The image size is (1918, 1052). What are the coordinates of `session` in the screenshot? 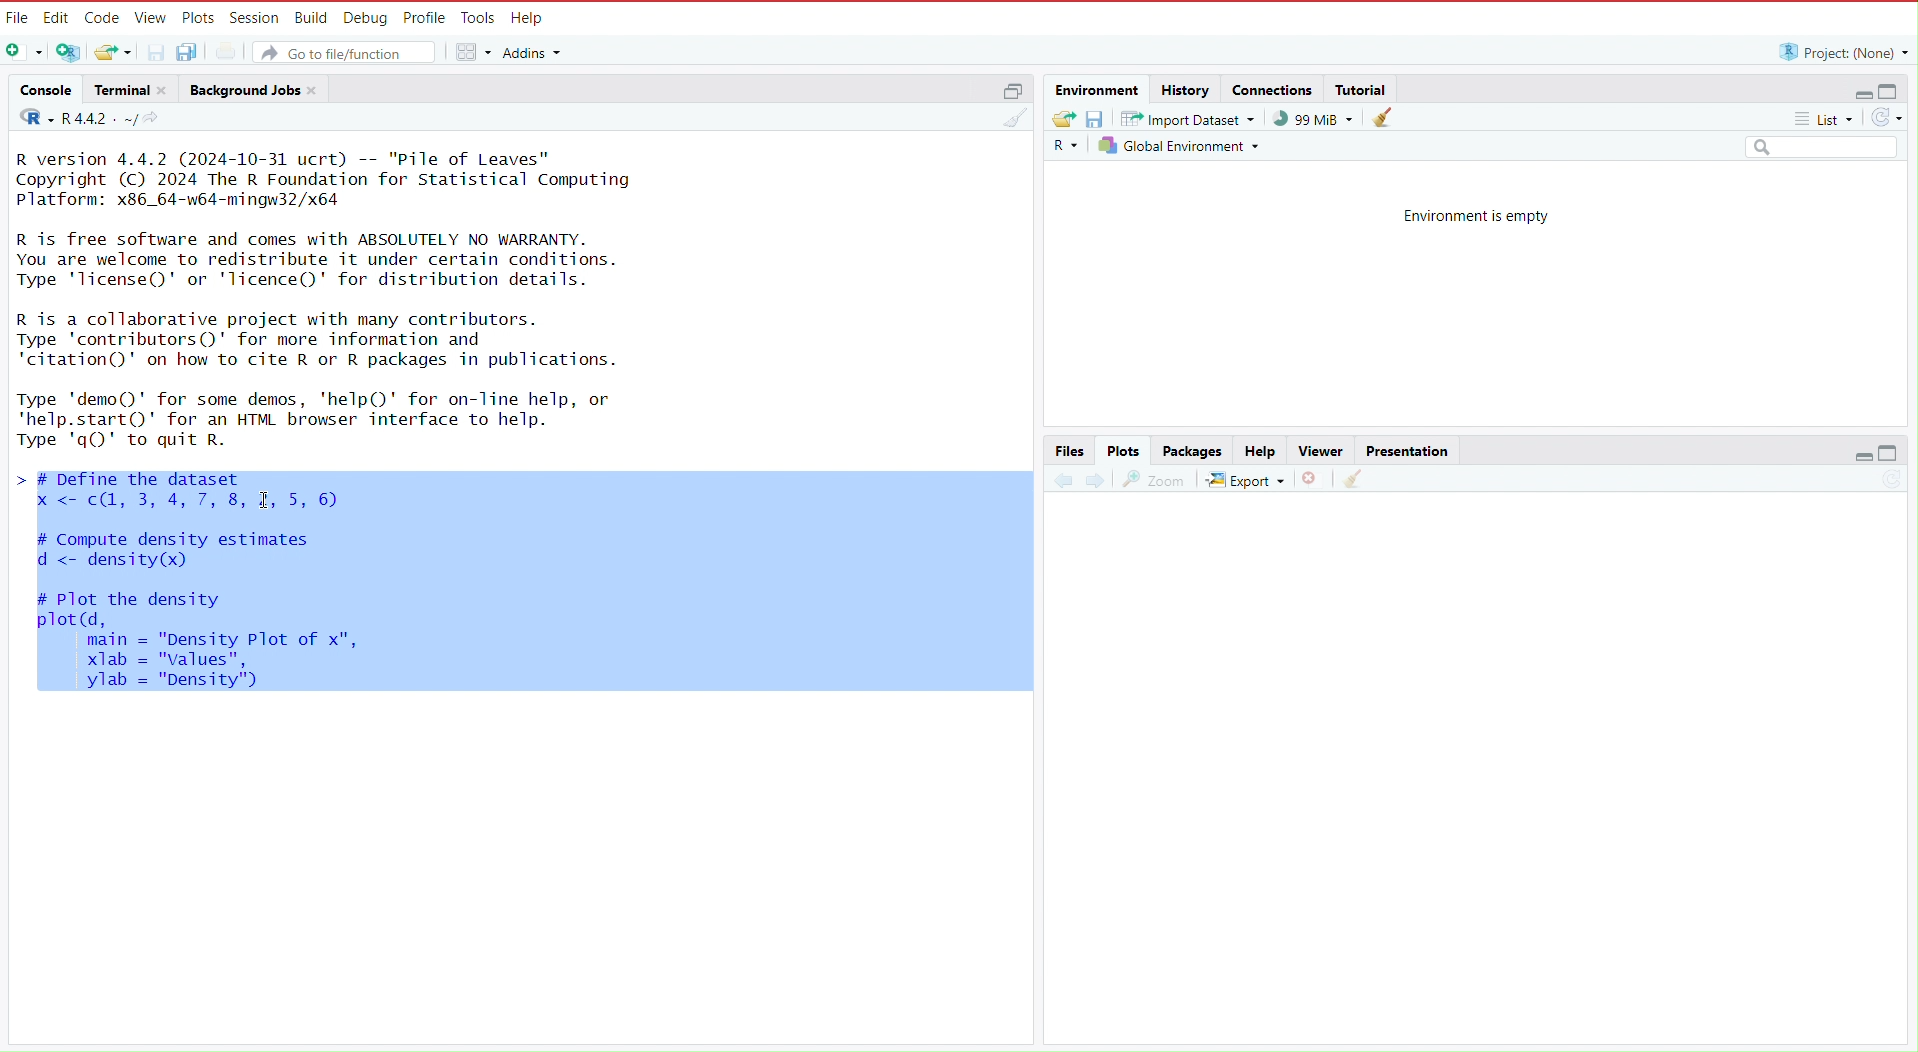 It's located at (257, 14).